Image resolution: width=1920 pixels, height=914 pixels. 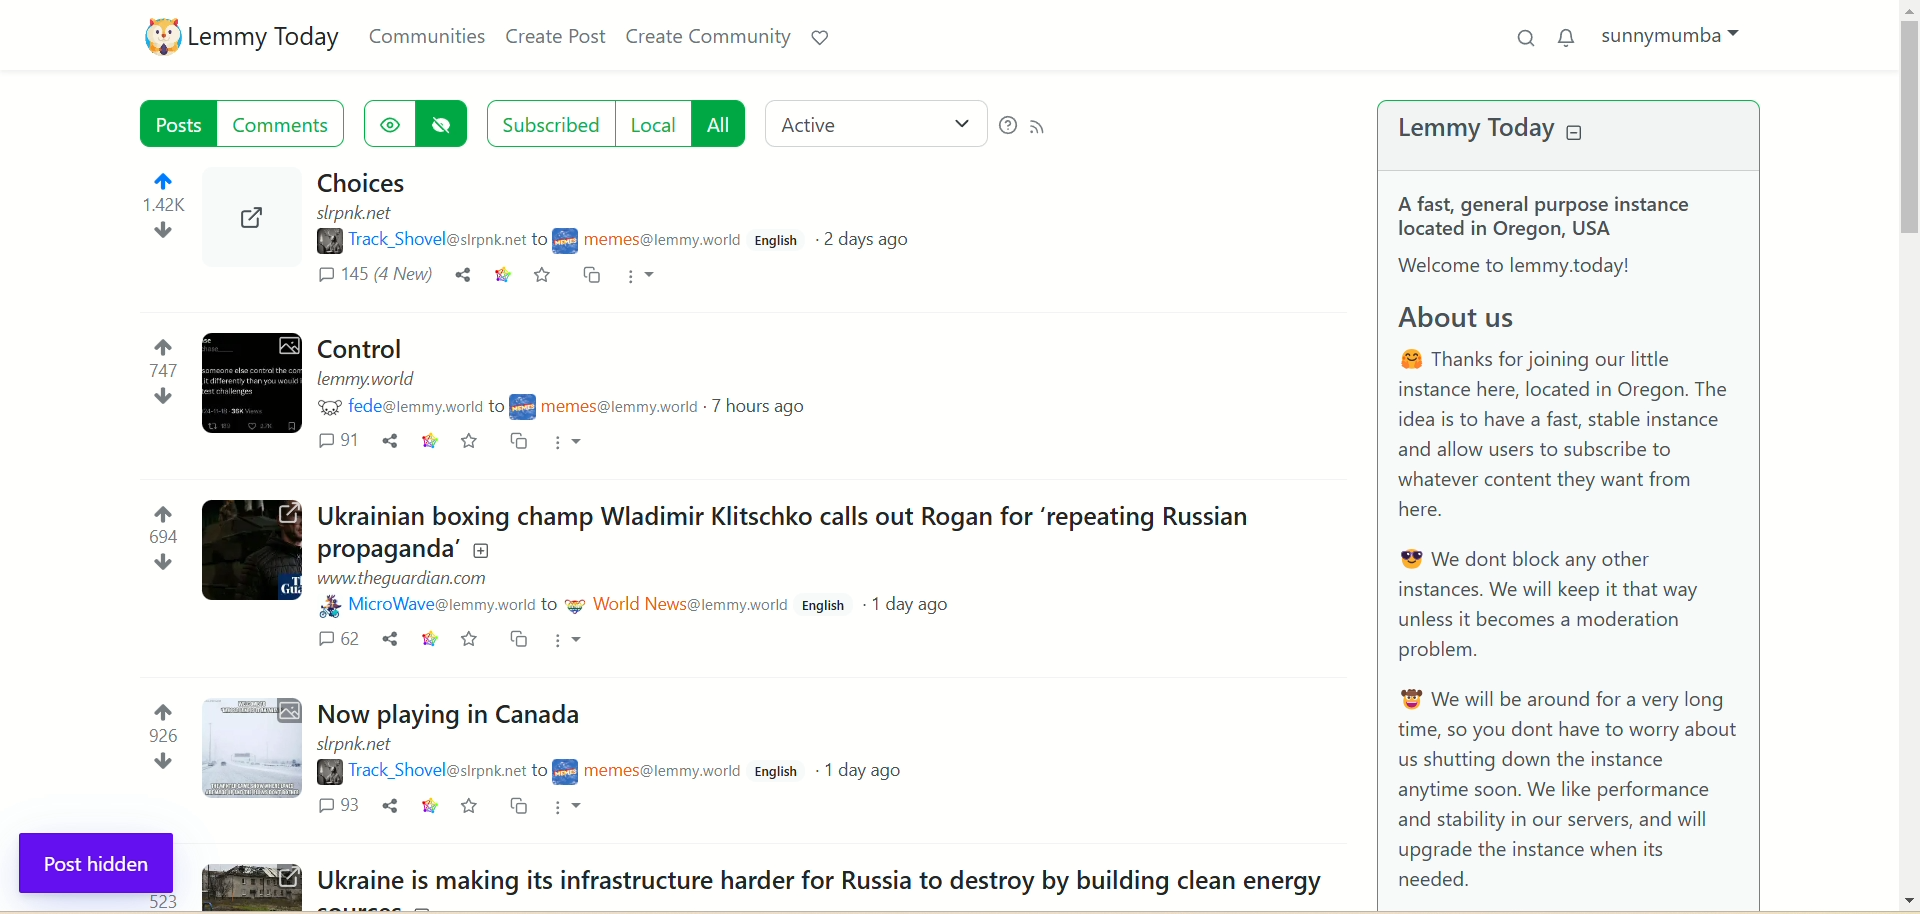 What do you see at coordinates (593, 278) in the screenshot?
I see `cross-post` at bounding box center [593, 278].